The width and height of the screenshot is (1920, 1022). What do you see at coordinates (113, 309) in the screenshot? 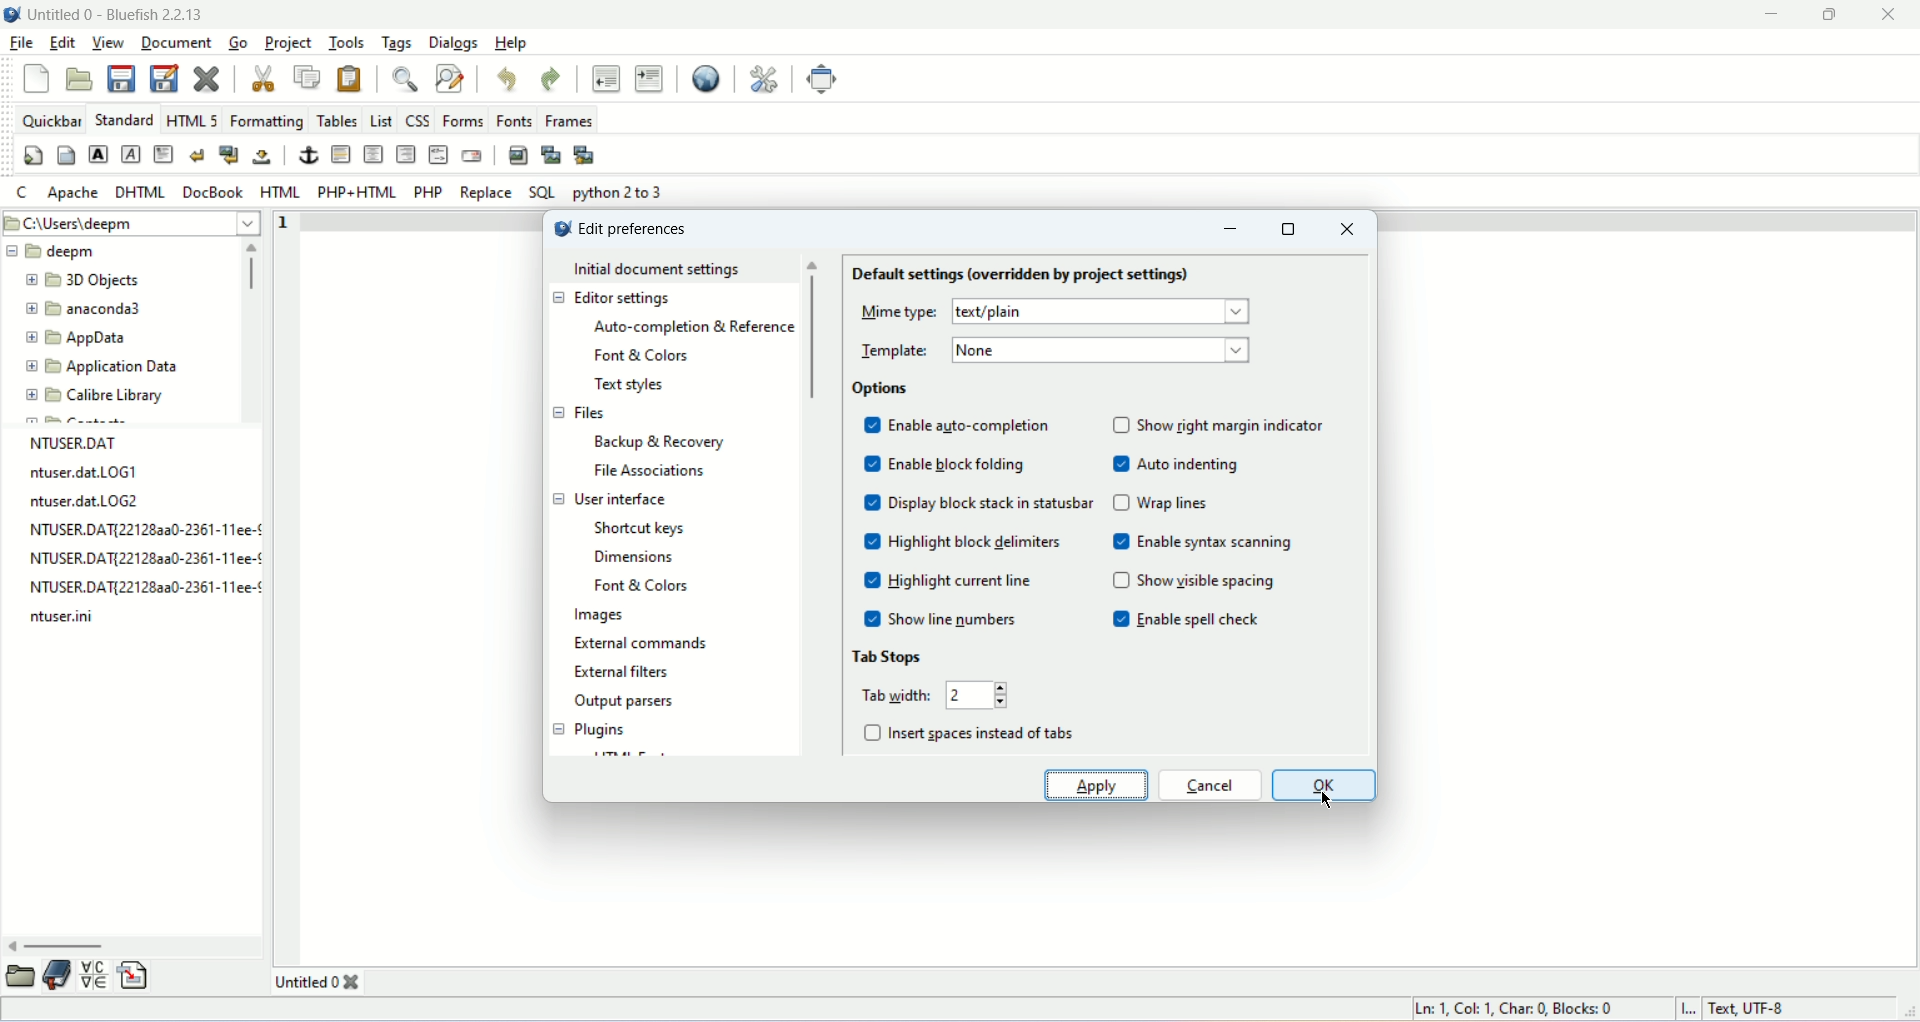
I see `anaconda3` at bounding box center [113, 309].